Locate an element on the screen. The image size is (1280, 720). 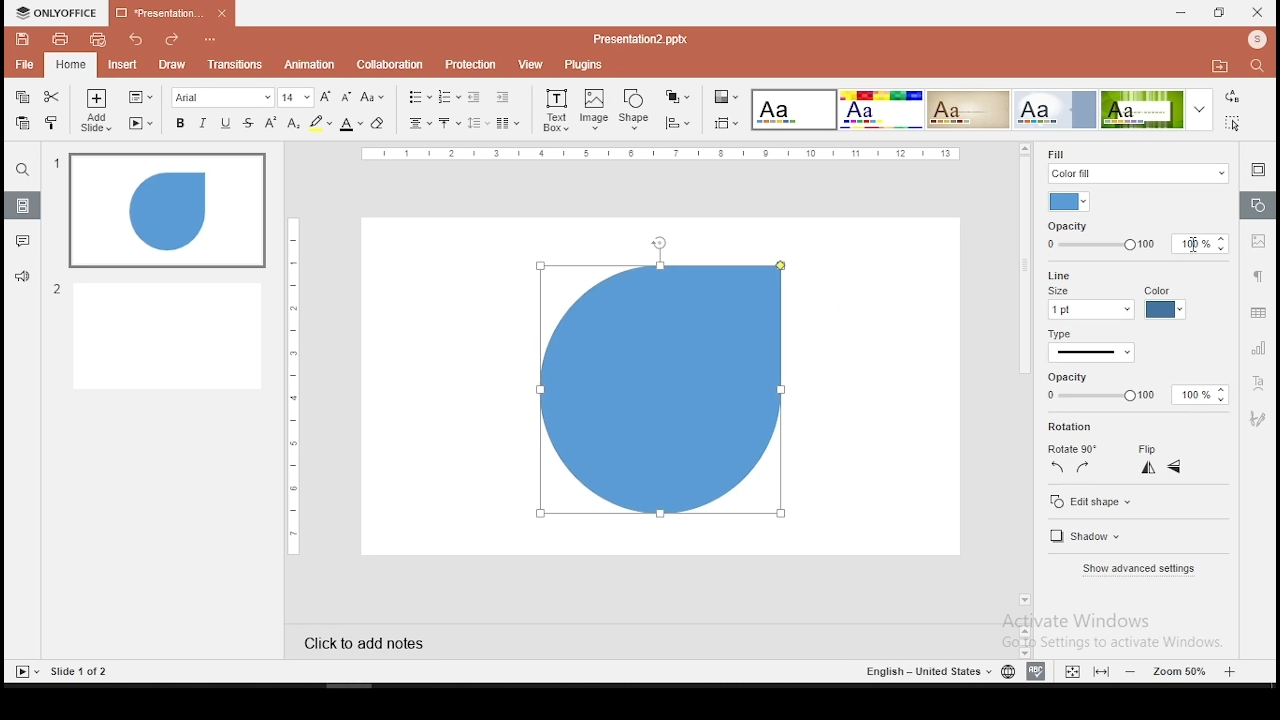
click to add notes is located at coordinates (380, 640).